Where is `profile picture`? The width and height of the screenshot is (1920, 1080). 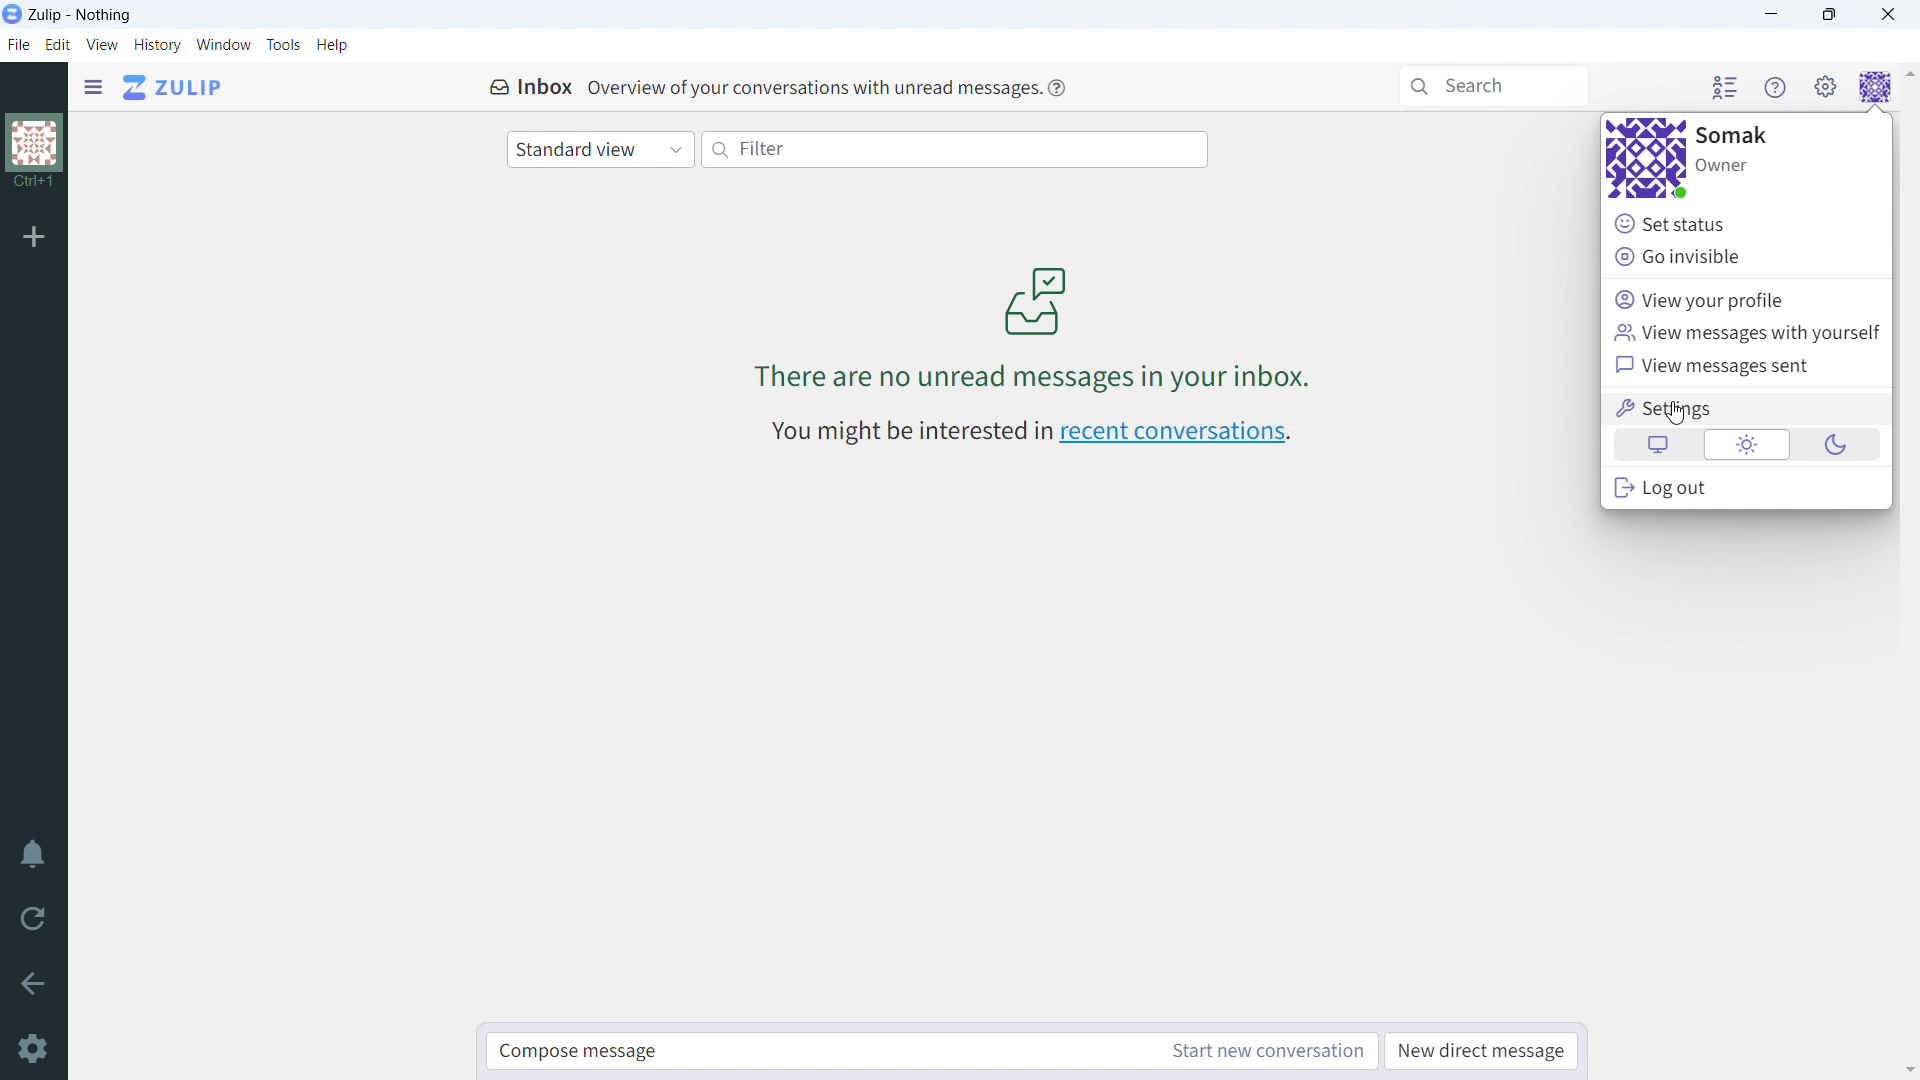 profile picture is located at coordinates (1646, 158).